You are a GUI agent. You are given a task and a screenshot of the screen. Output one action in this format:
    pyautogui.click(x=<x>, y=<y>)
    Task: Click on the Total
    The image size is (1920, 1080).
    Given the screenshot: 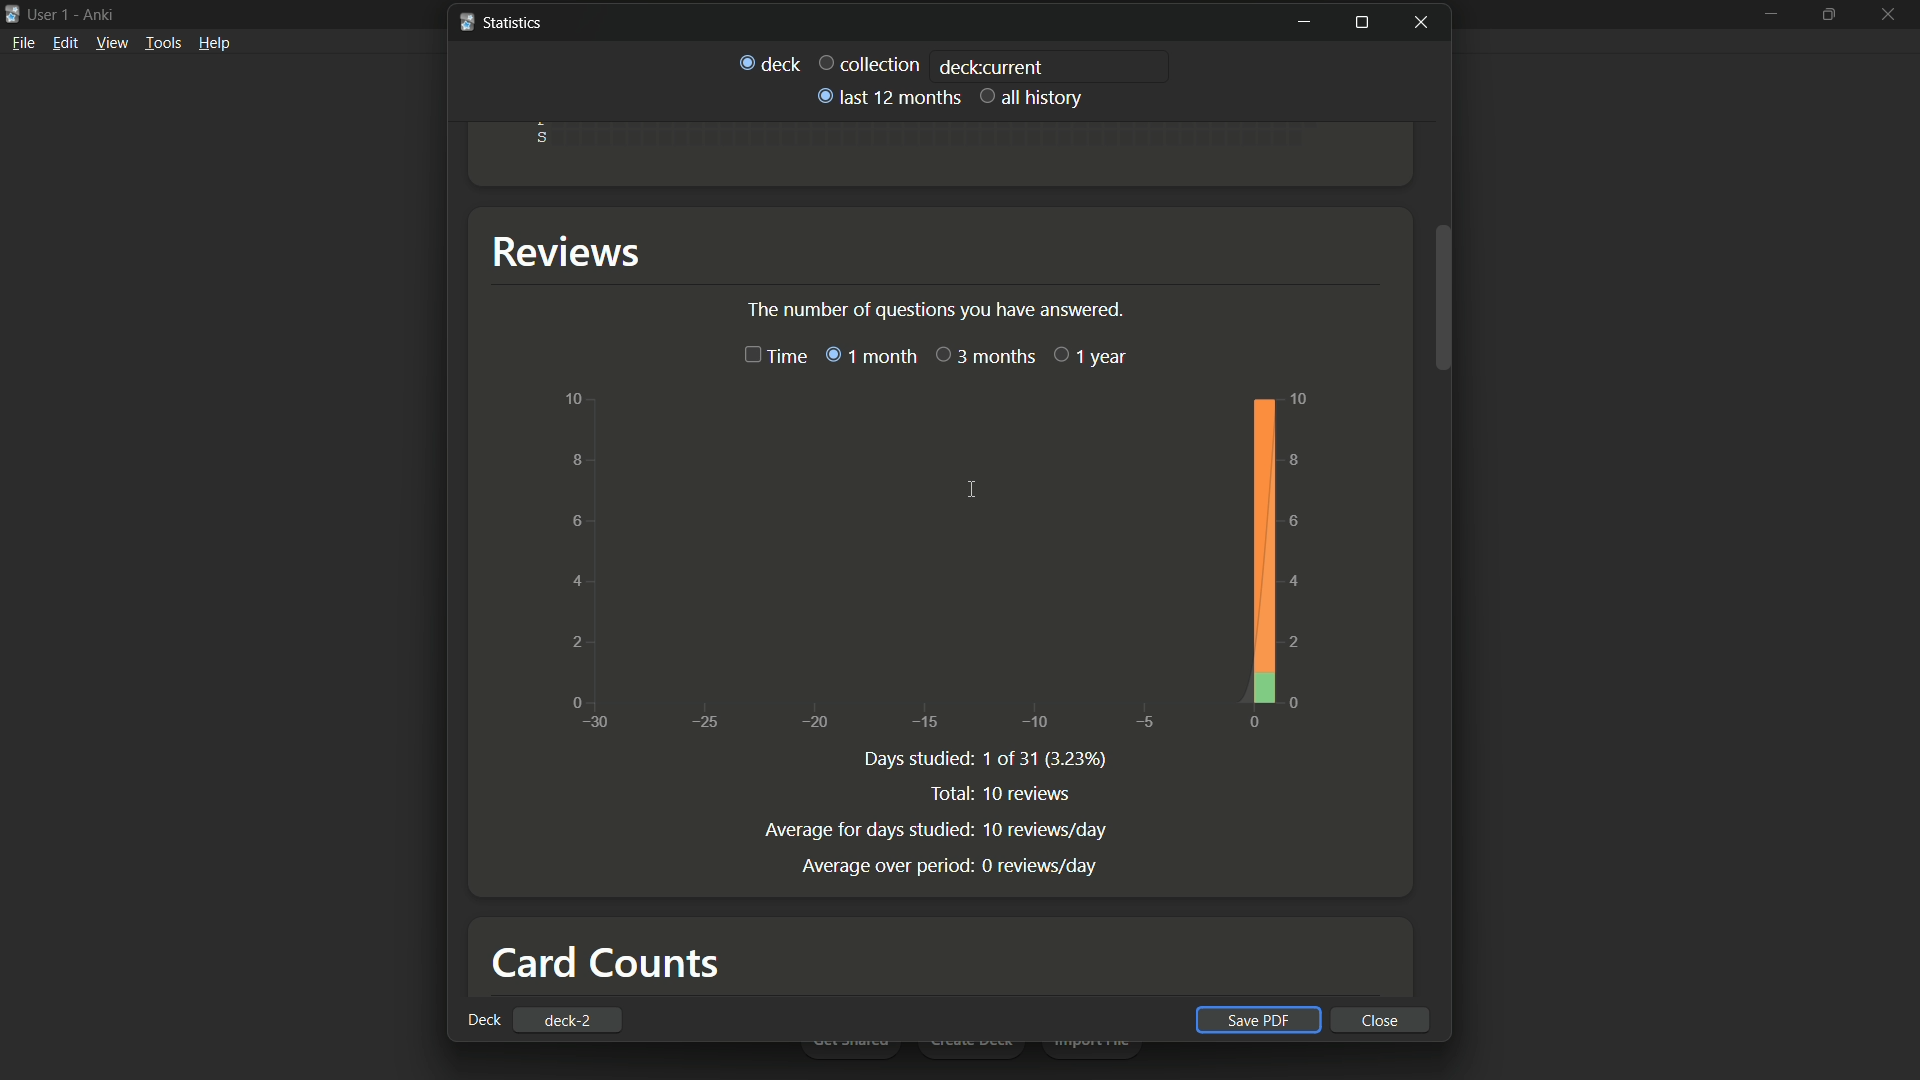 What is the action you would take?
    pyautogui.click(x=941, y=793)
    